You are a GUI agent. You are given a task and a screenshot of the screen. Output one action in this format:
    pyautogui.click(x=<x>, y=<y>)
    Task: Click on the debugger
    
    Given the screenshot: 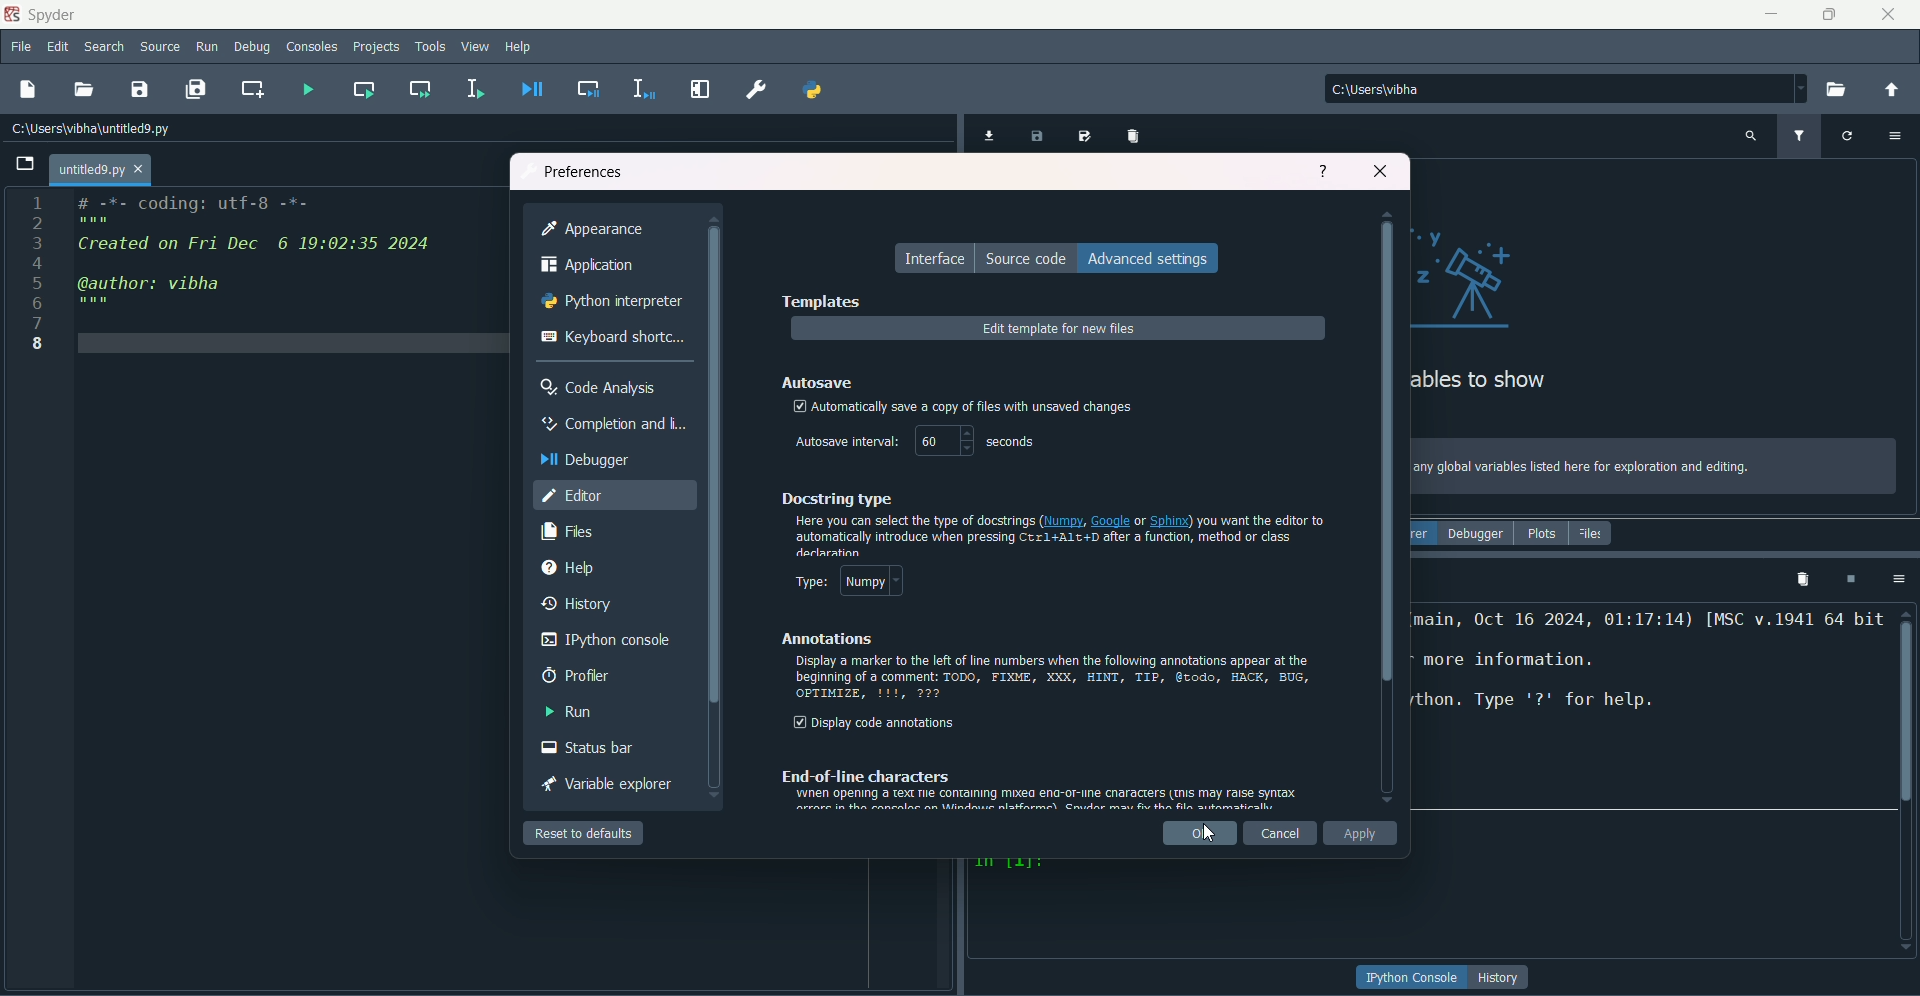 What is the action you would take?
    pyautogui.click(x=585, y=459)
    